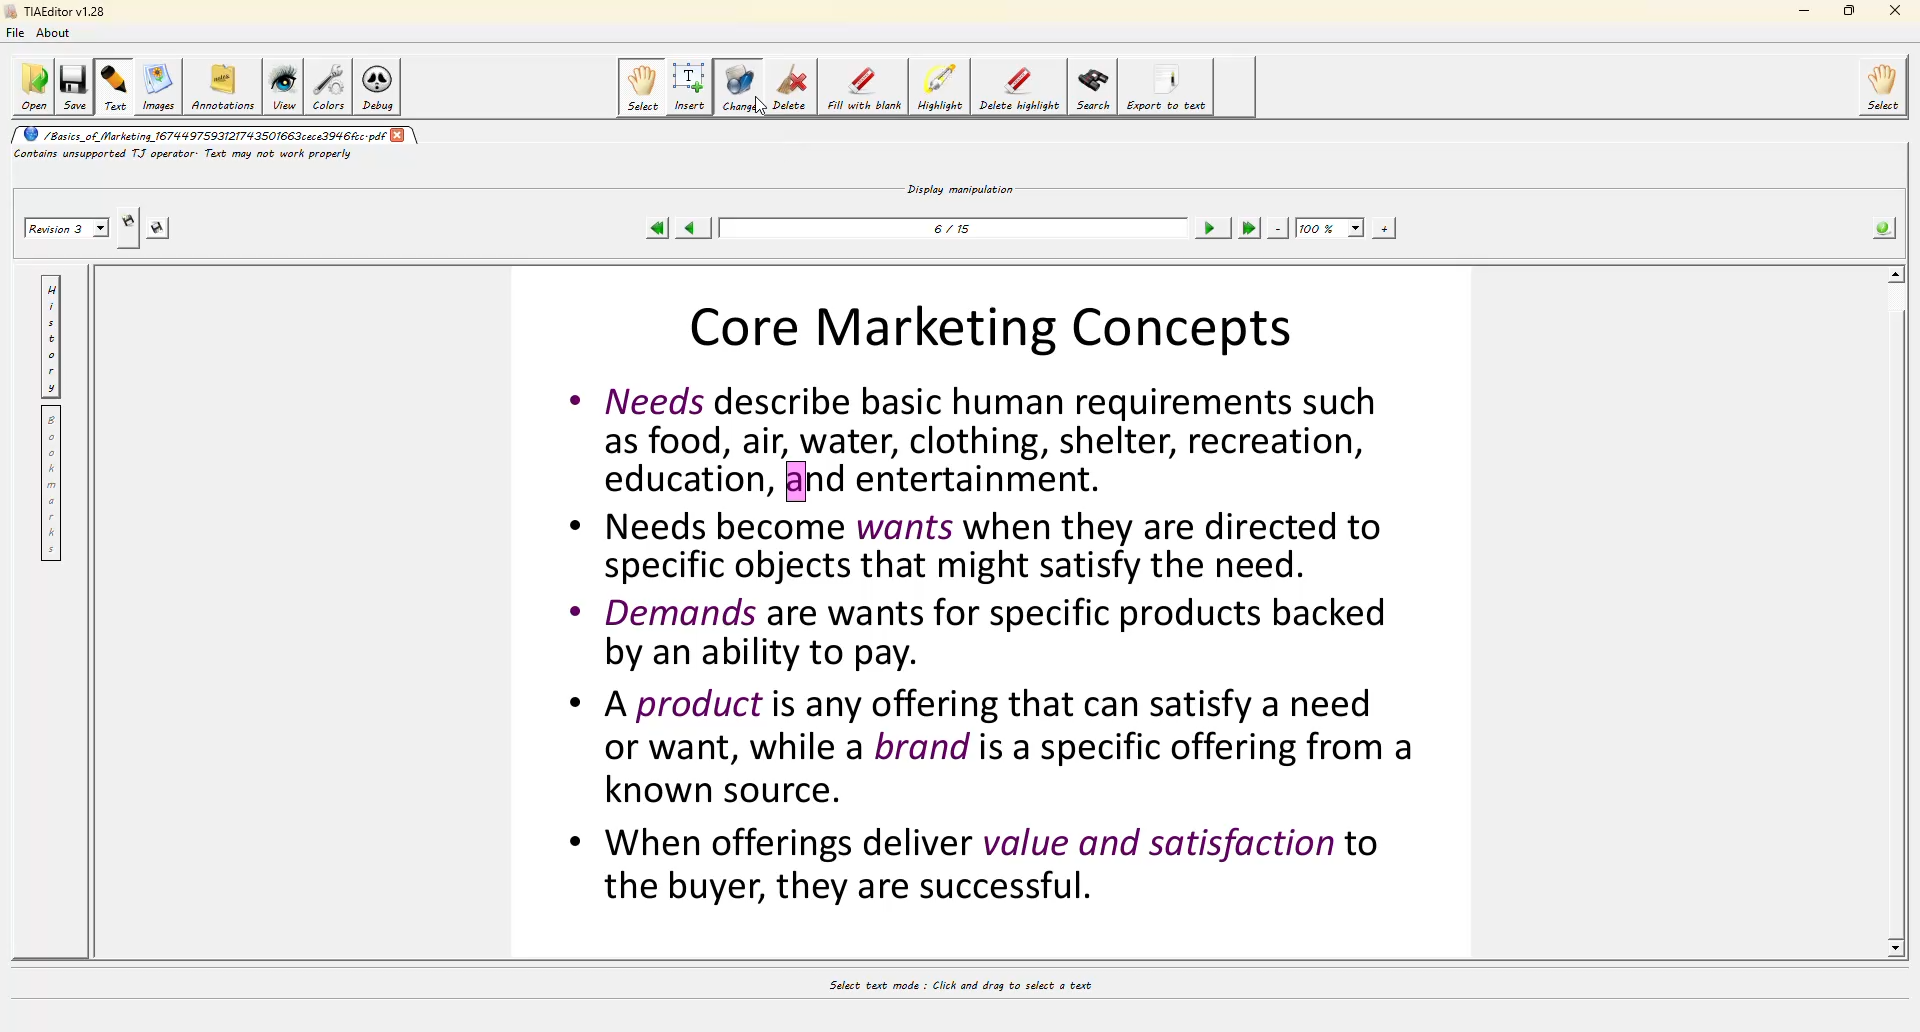  Describe the element at coordinates (69, 229) in the screenshot. I see `revision 2` at that location.